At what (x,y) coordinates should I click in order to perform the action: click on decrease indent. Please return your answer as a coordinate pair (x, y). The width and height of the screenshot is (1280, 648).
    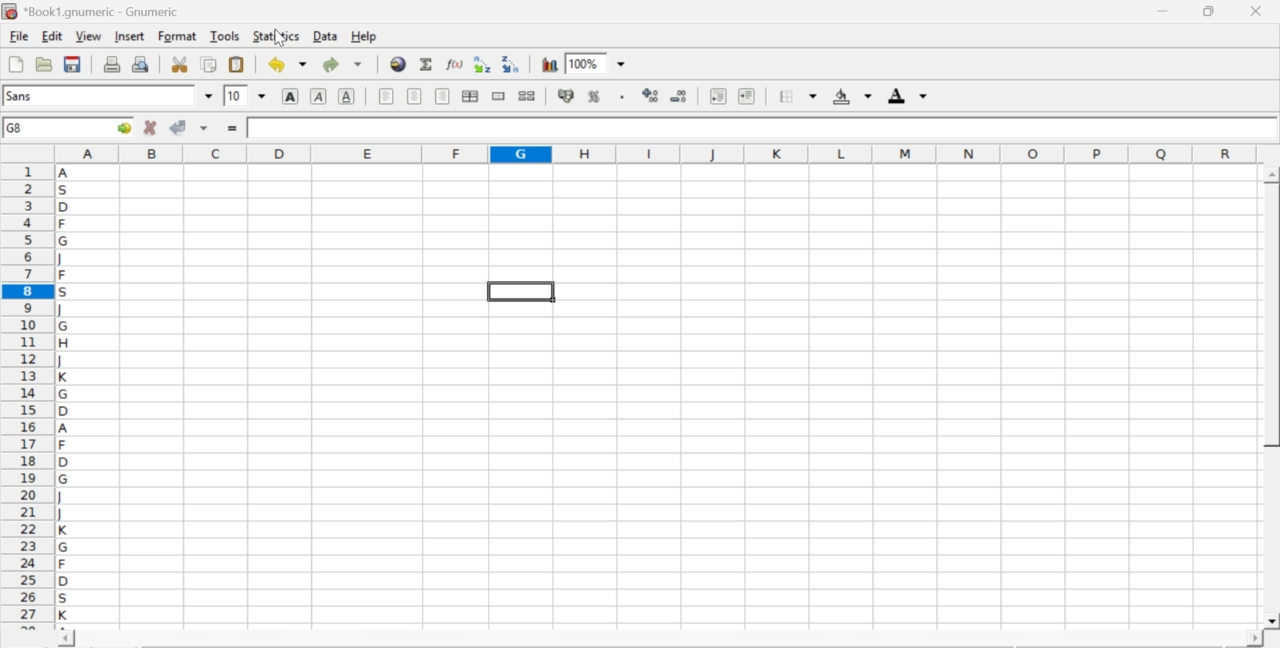
    Looking at the image, I should click on (718, 95).